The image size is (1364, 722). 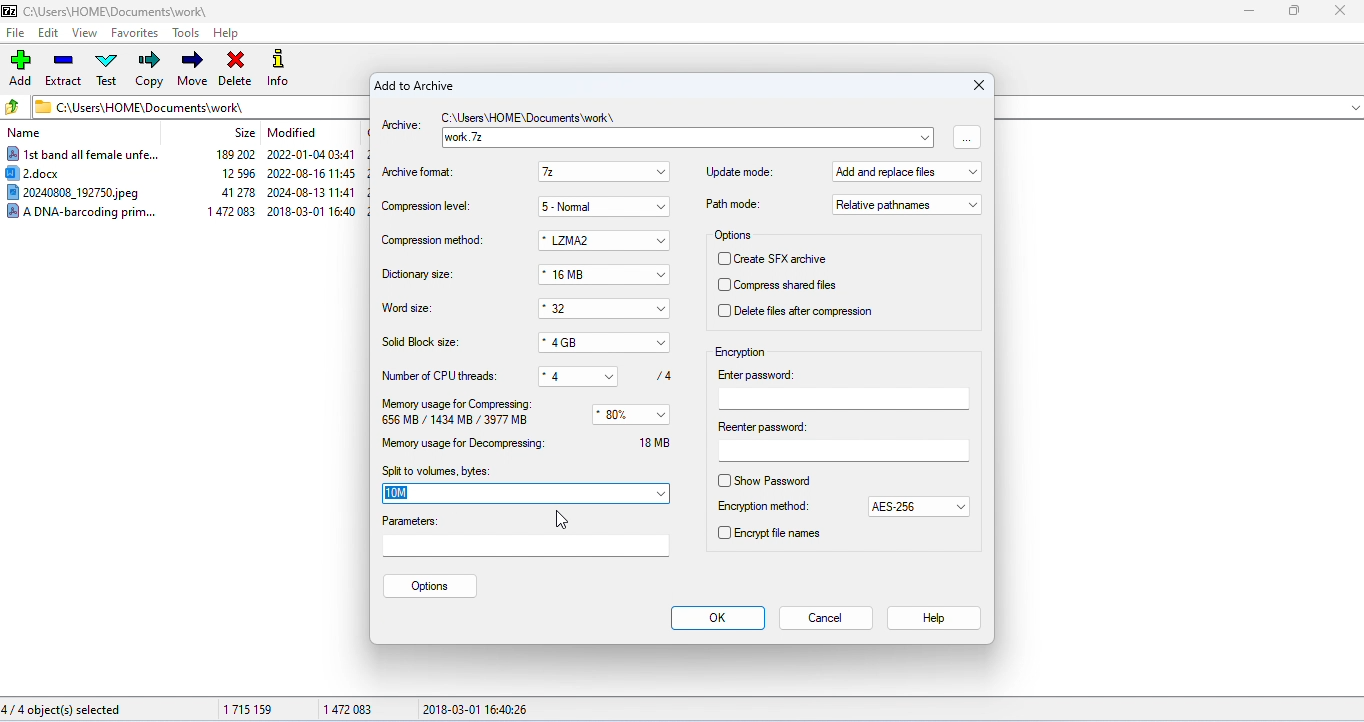 I want to click on drop down, so click(x=663, y=415).